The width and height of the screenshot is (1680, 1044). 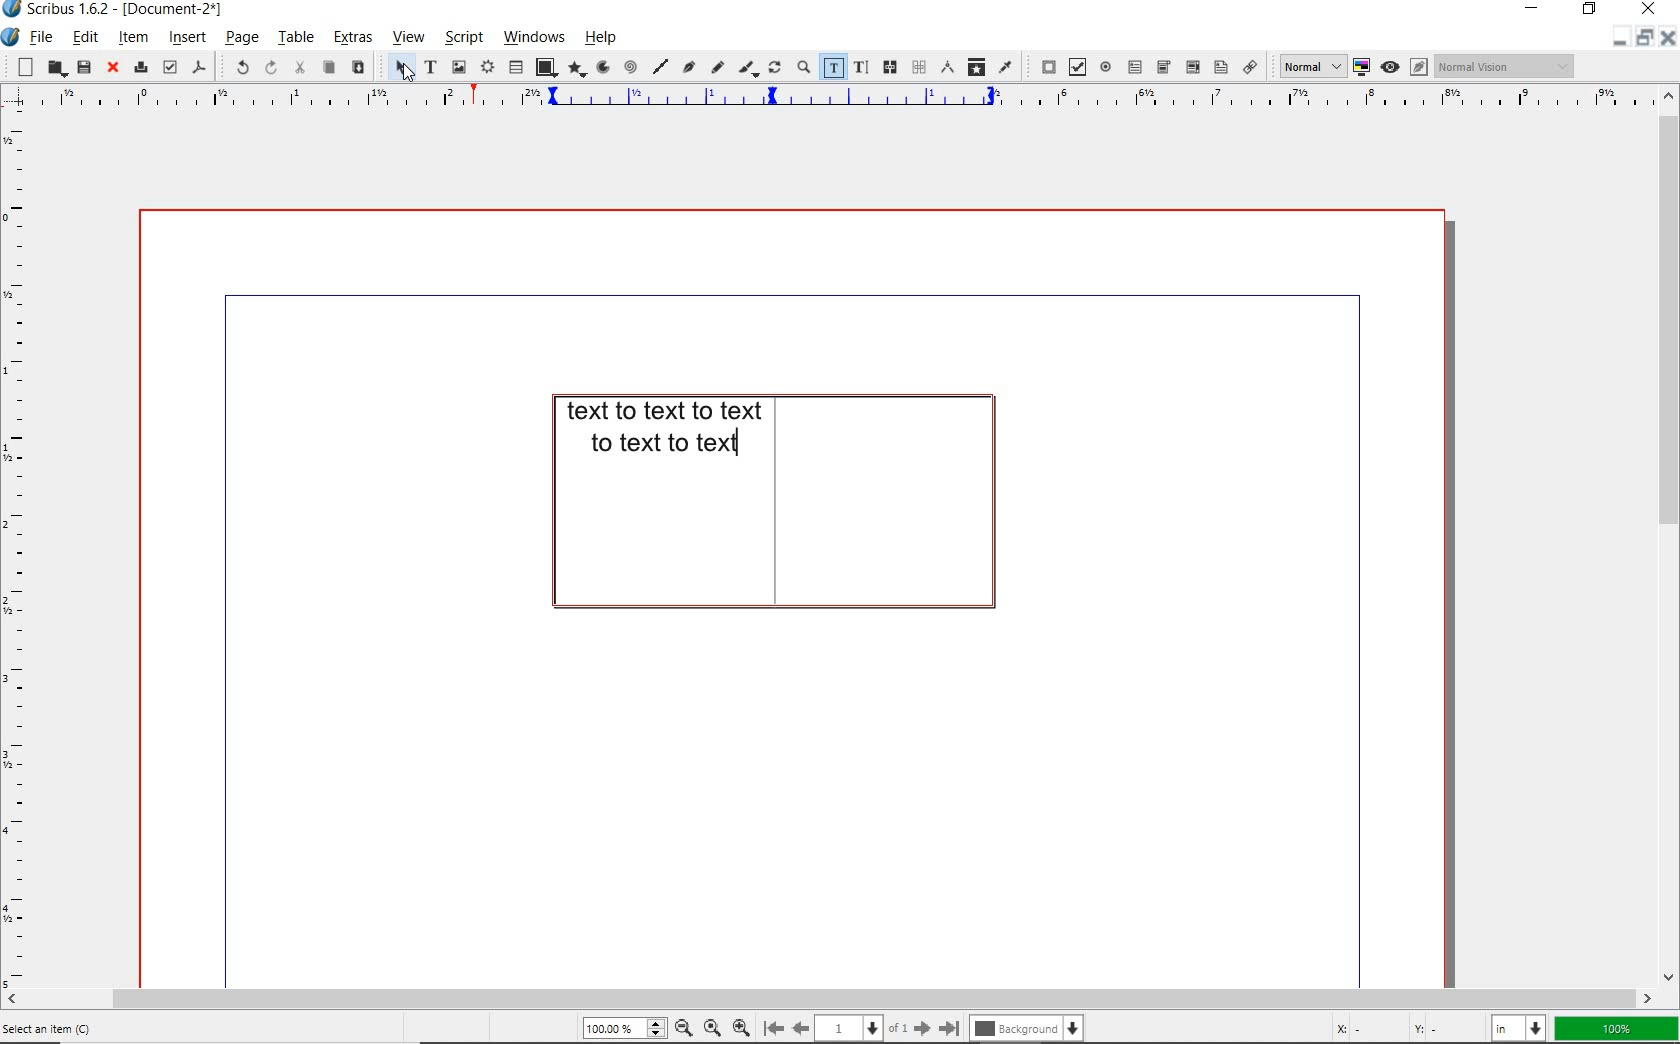 What do you see at coordinates (890, 68) in the screenshot?
I see `link text frames` at bounding box center [890, 68].